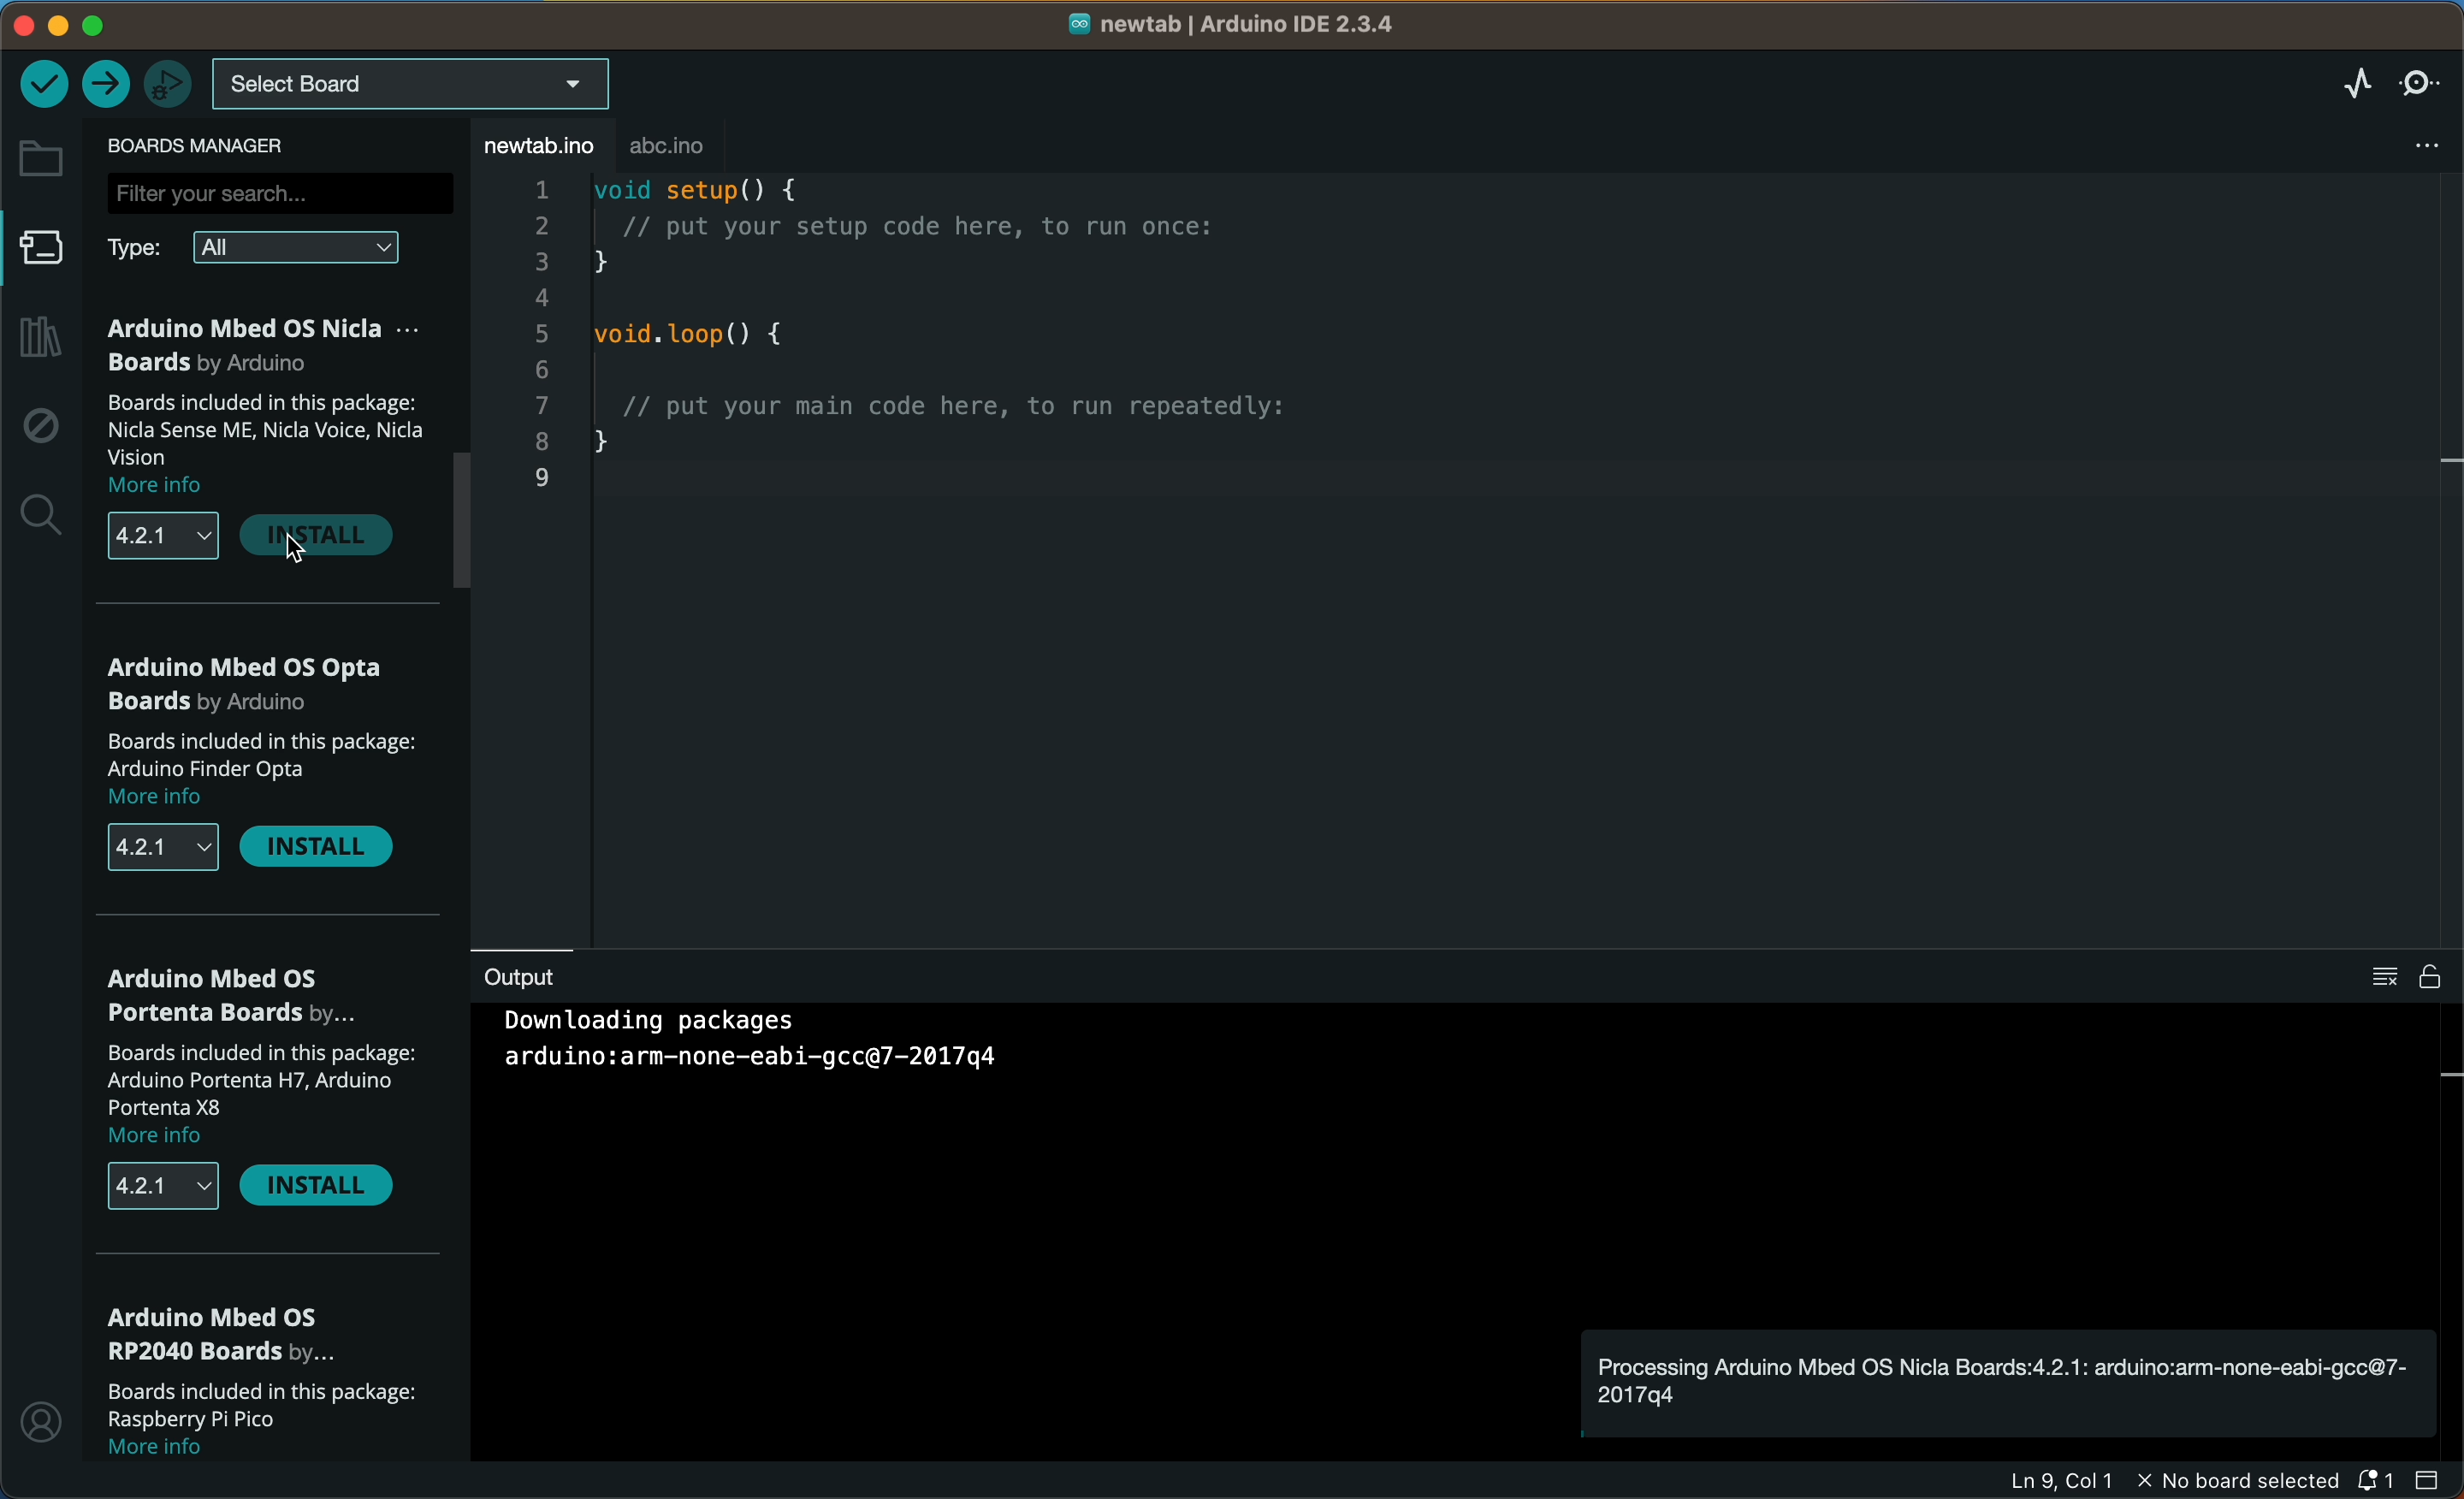  I want to click on install, so click(316, 535).